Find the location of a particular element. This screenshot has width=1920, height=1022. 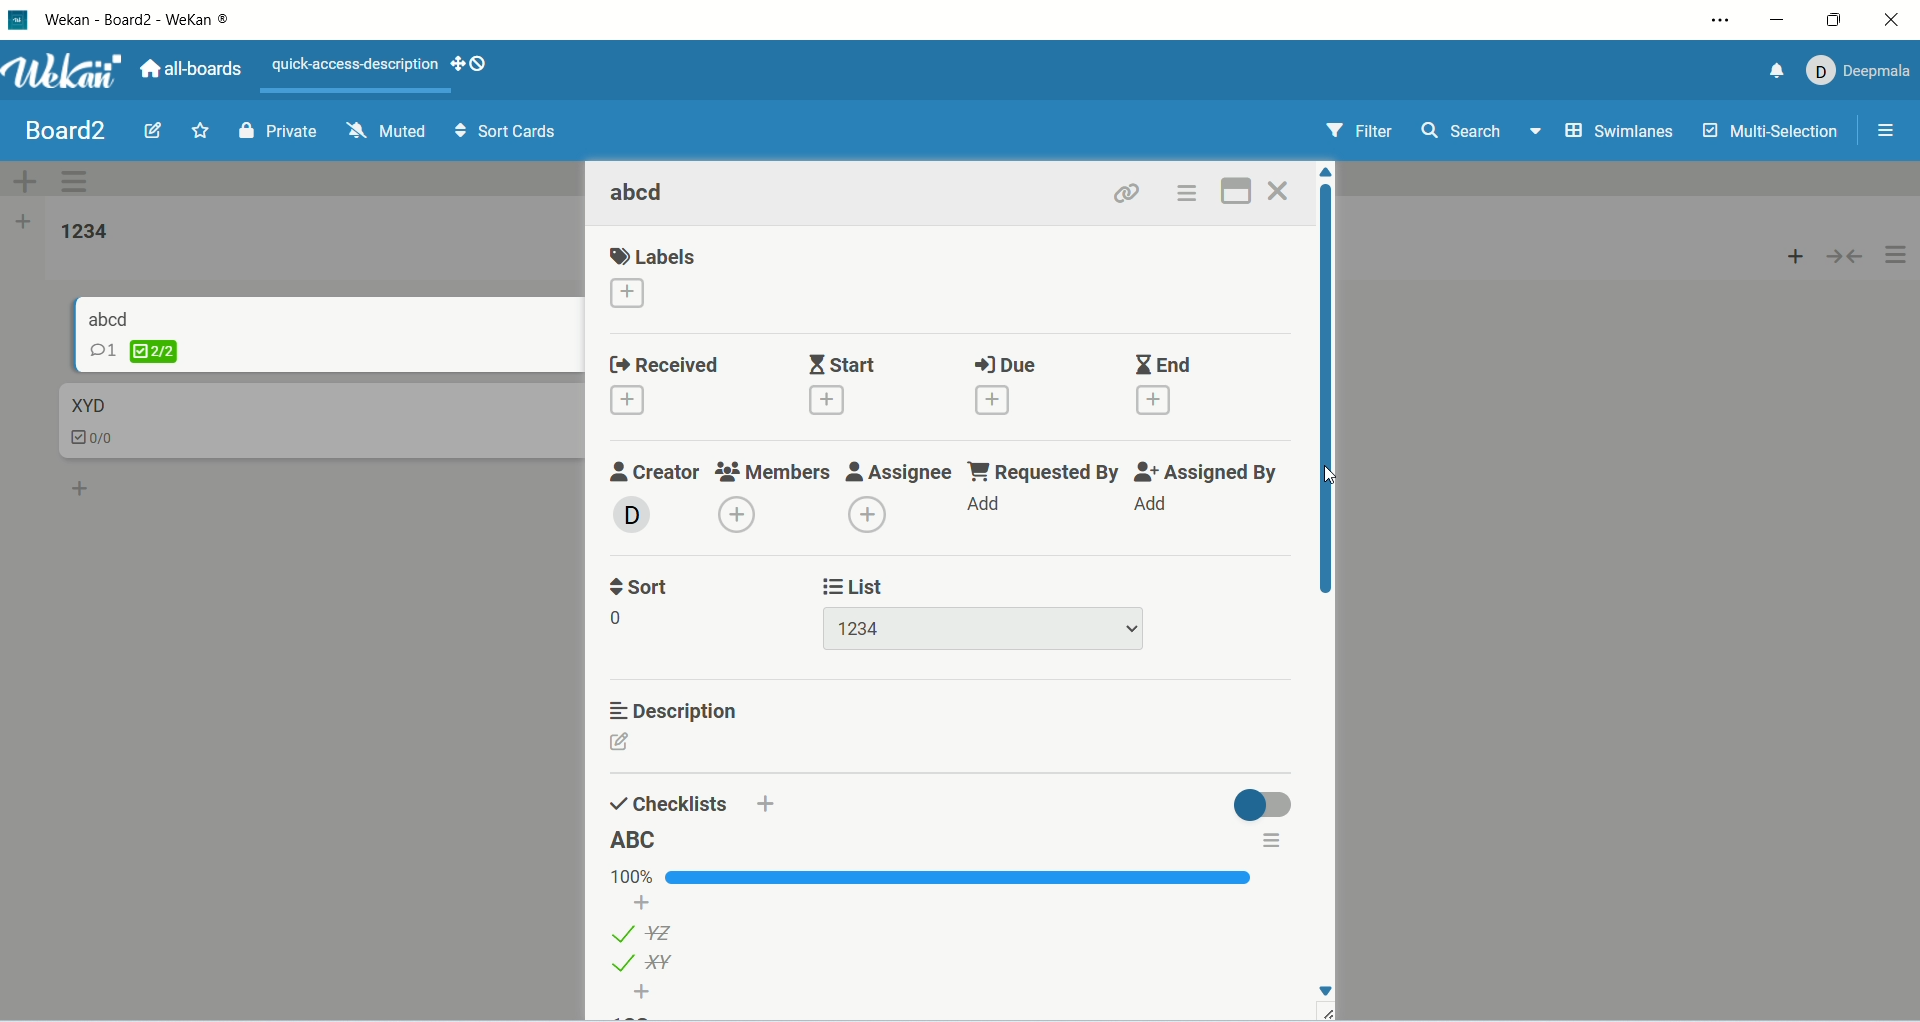

add is located at coordinates (867, 514).